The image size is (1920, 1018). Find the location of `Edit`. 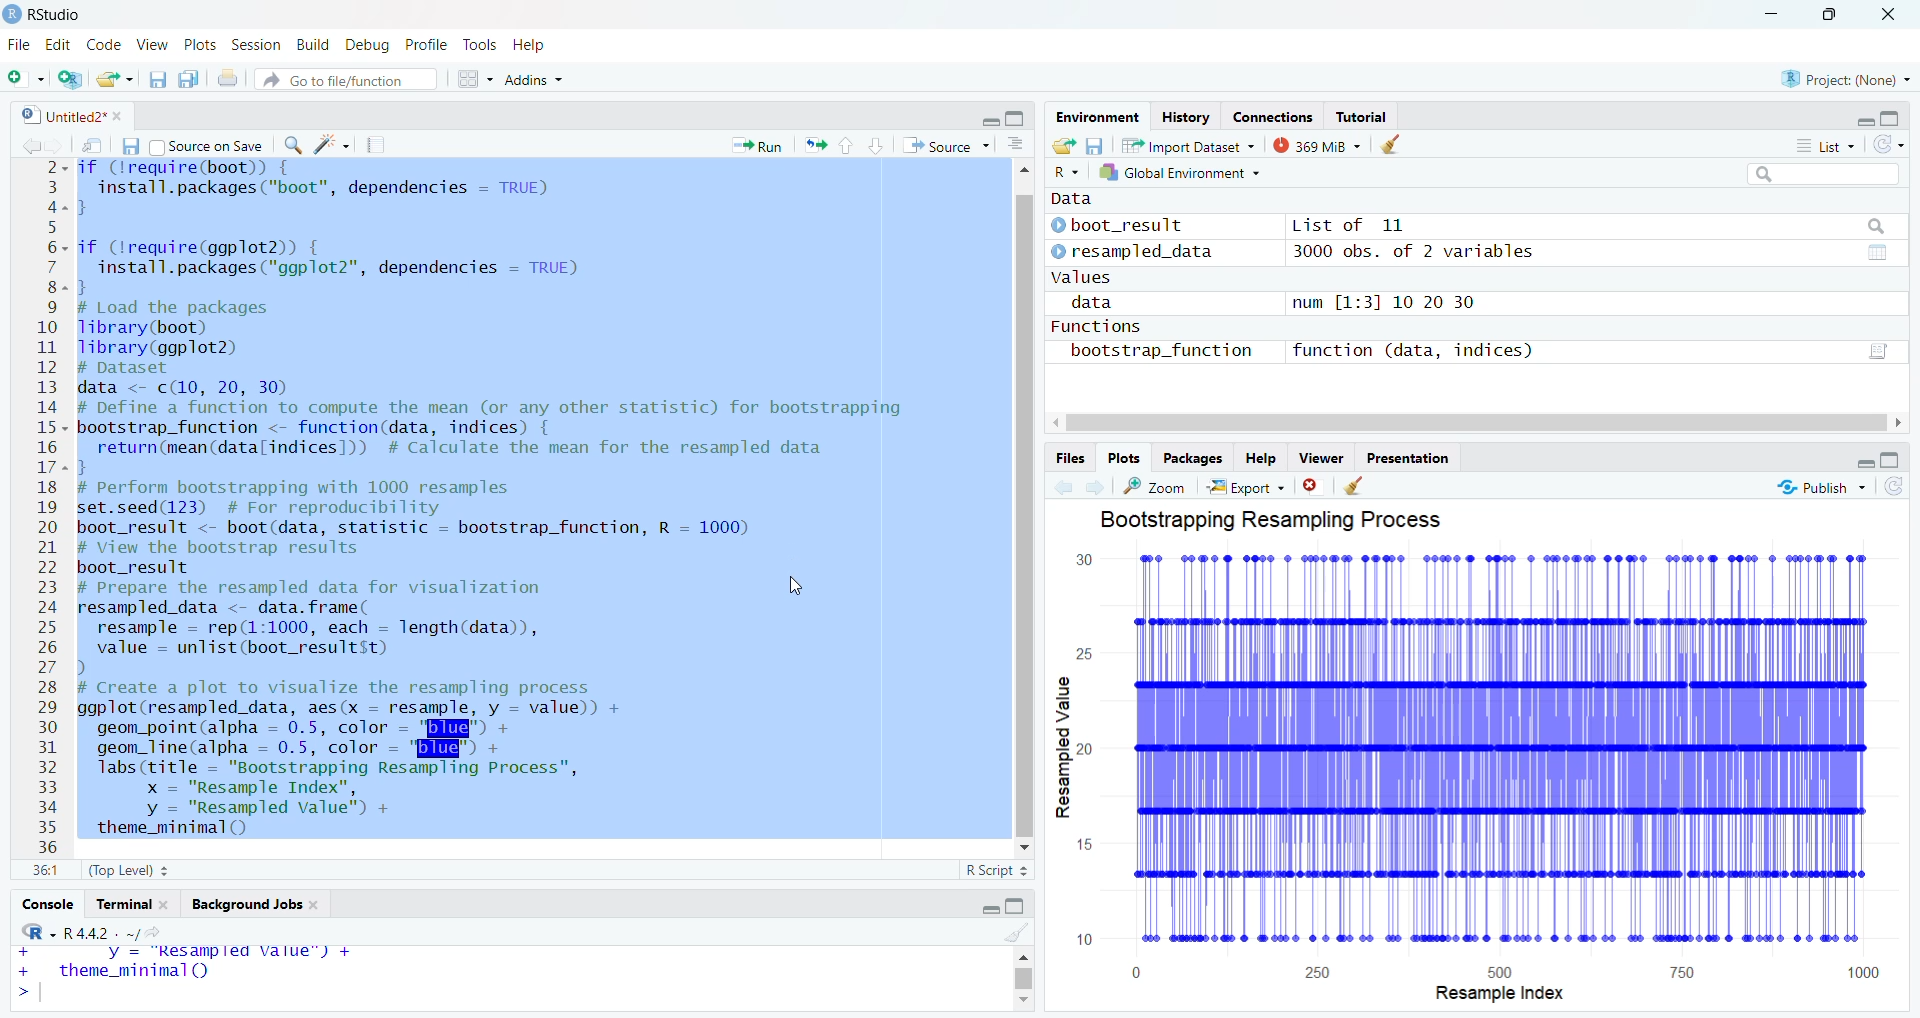

Edit is located at coordinates (57, 45).